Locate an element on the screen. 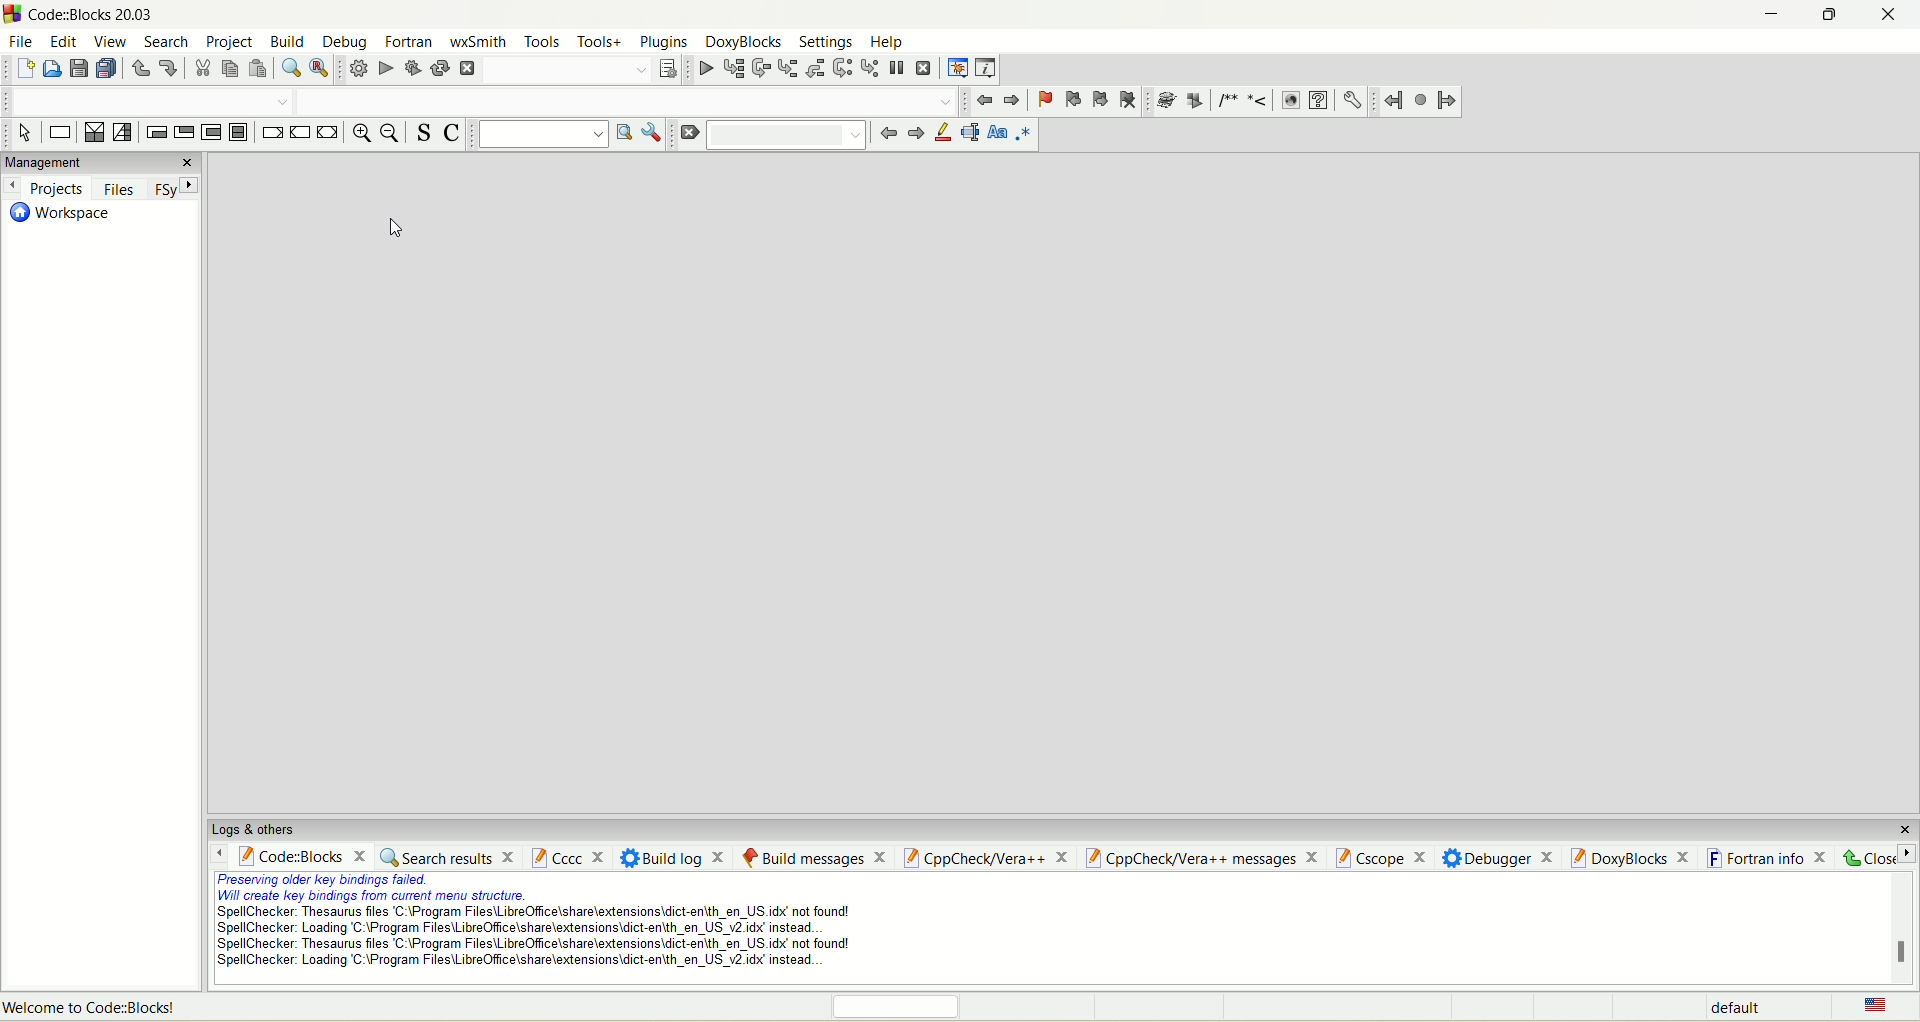 The height and width of the screenshot is (1022, 1920). break debugger is located at coordinates (899, 69).